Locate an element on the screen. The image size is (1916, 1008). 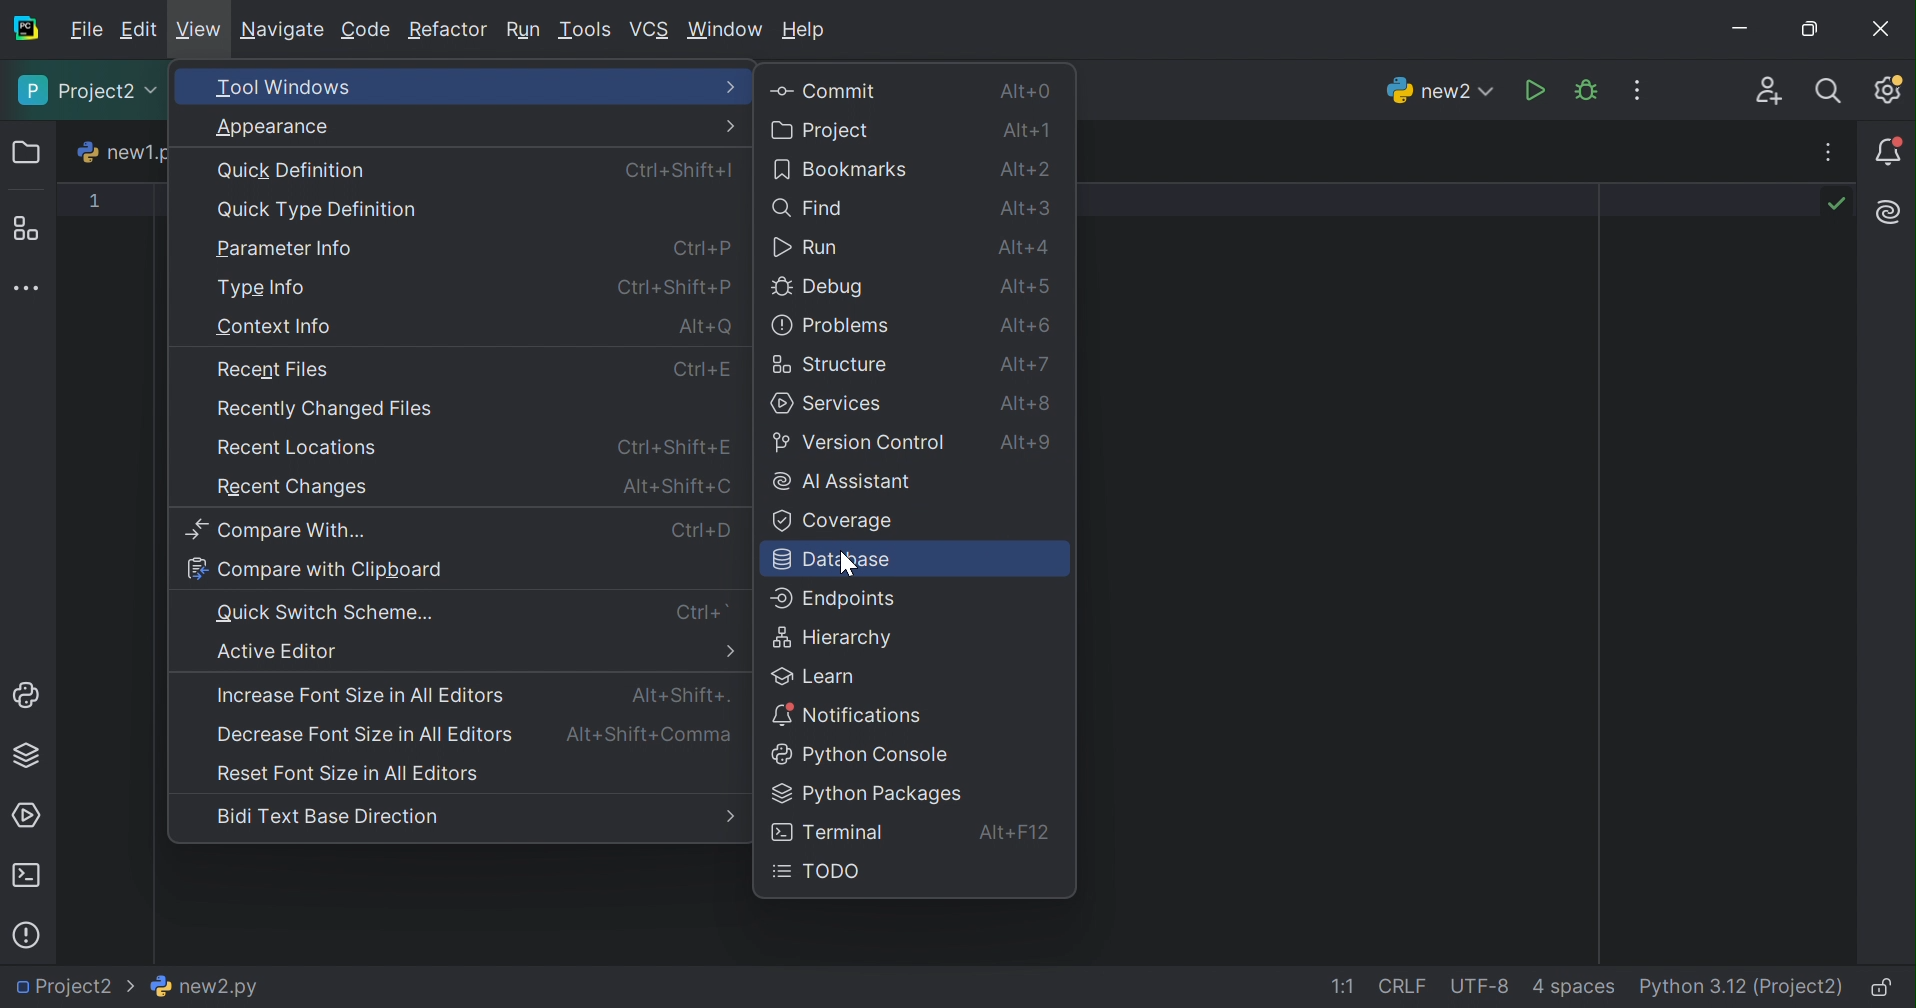
AI Assistant is located at coordinates (843, 482).